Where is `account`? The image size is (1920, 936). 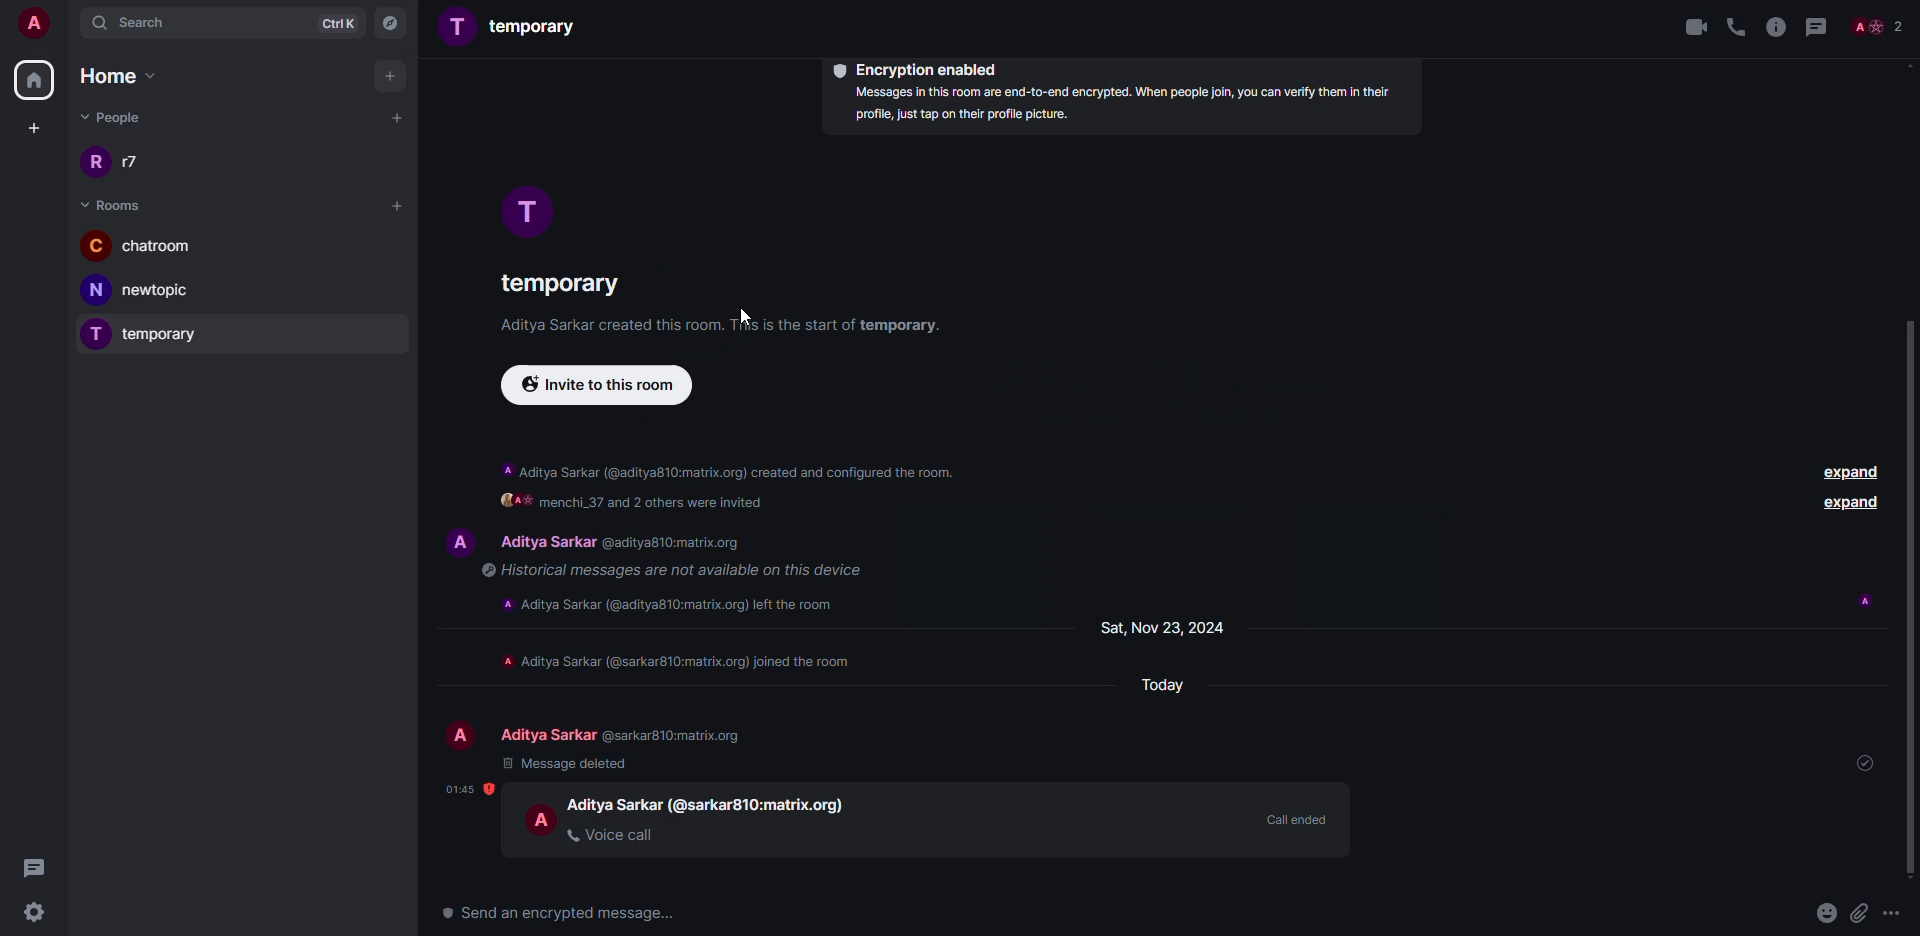 account is located at coordinates (32, 25).